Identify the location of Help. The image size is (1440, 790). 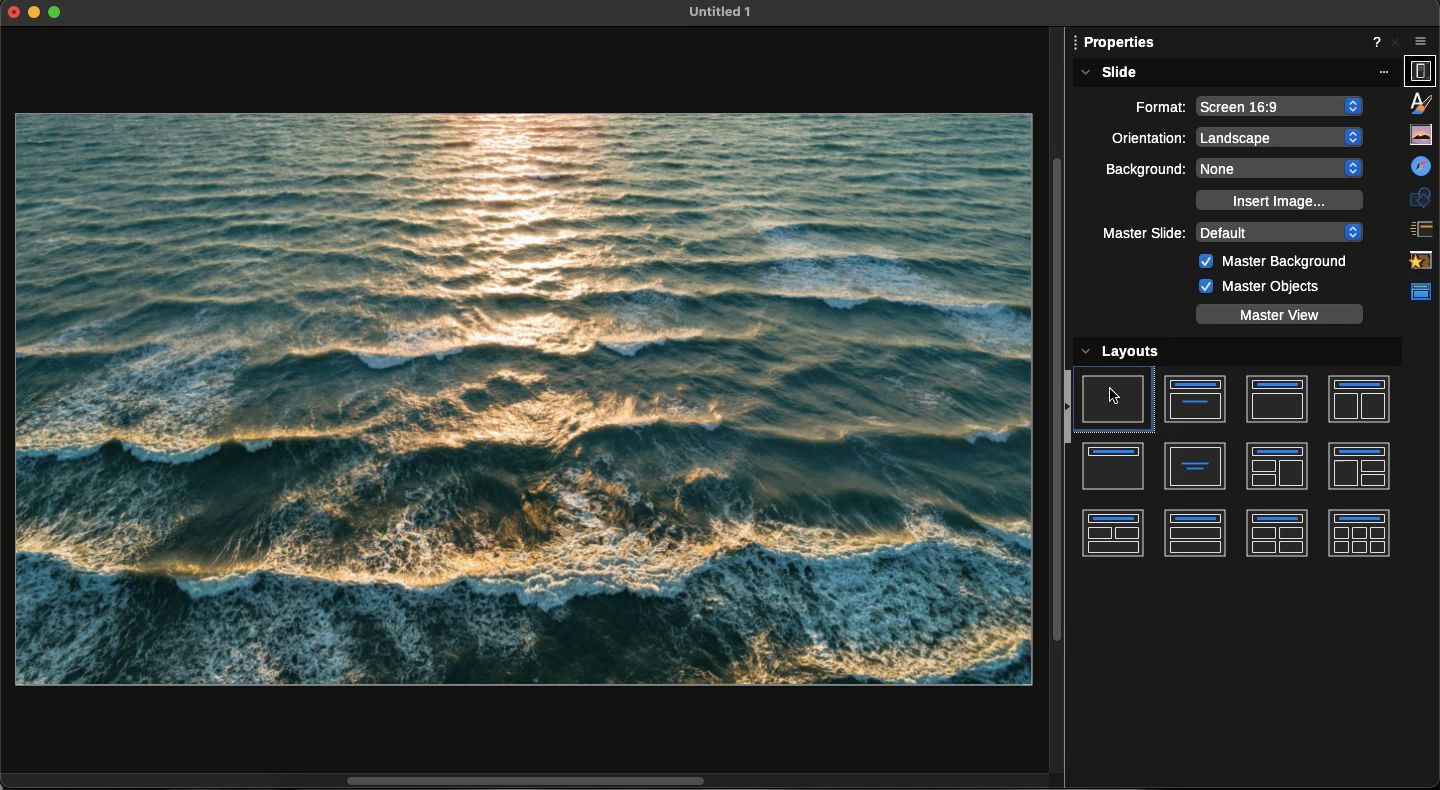
(1373, 43).